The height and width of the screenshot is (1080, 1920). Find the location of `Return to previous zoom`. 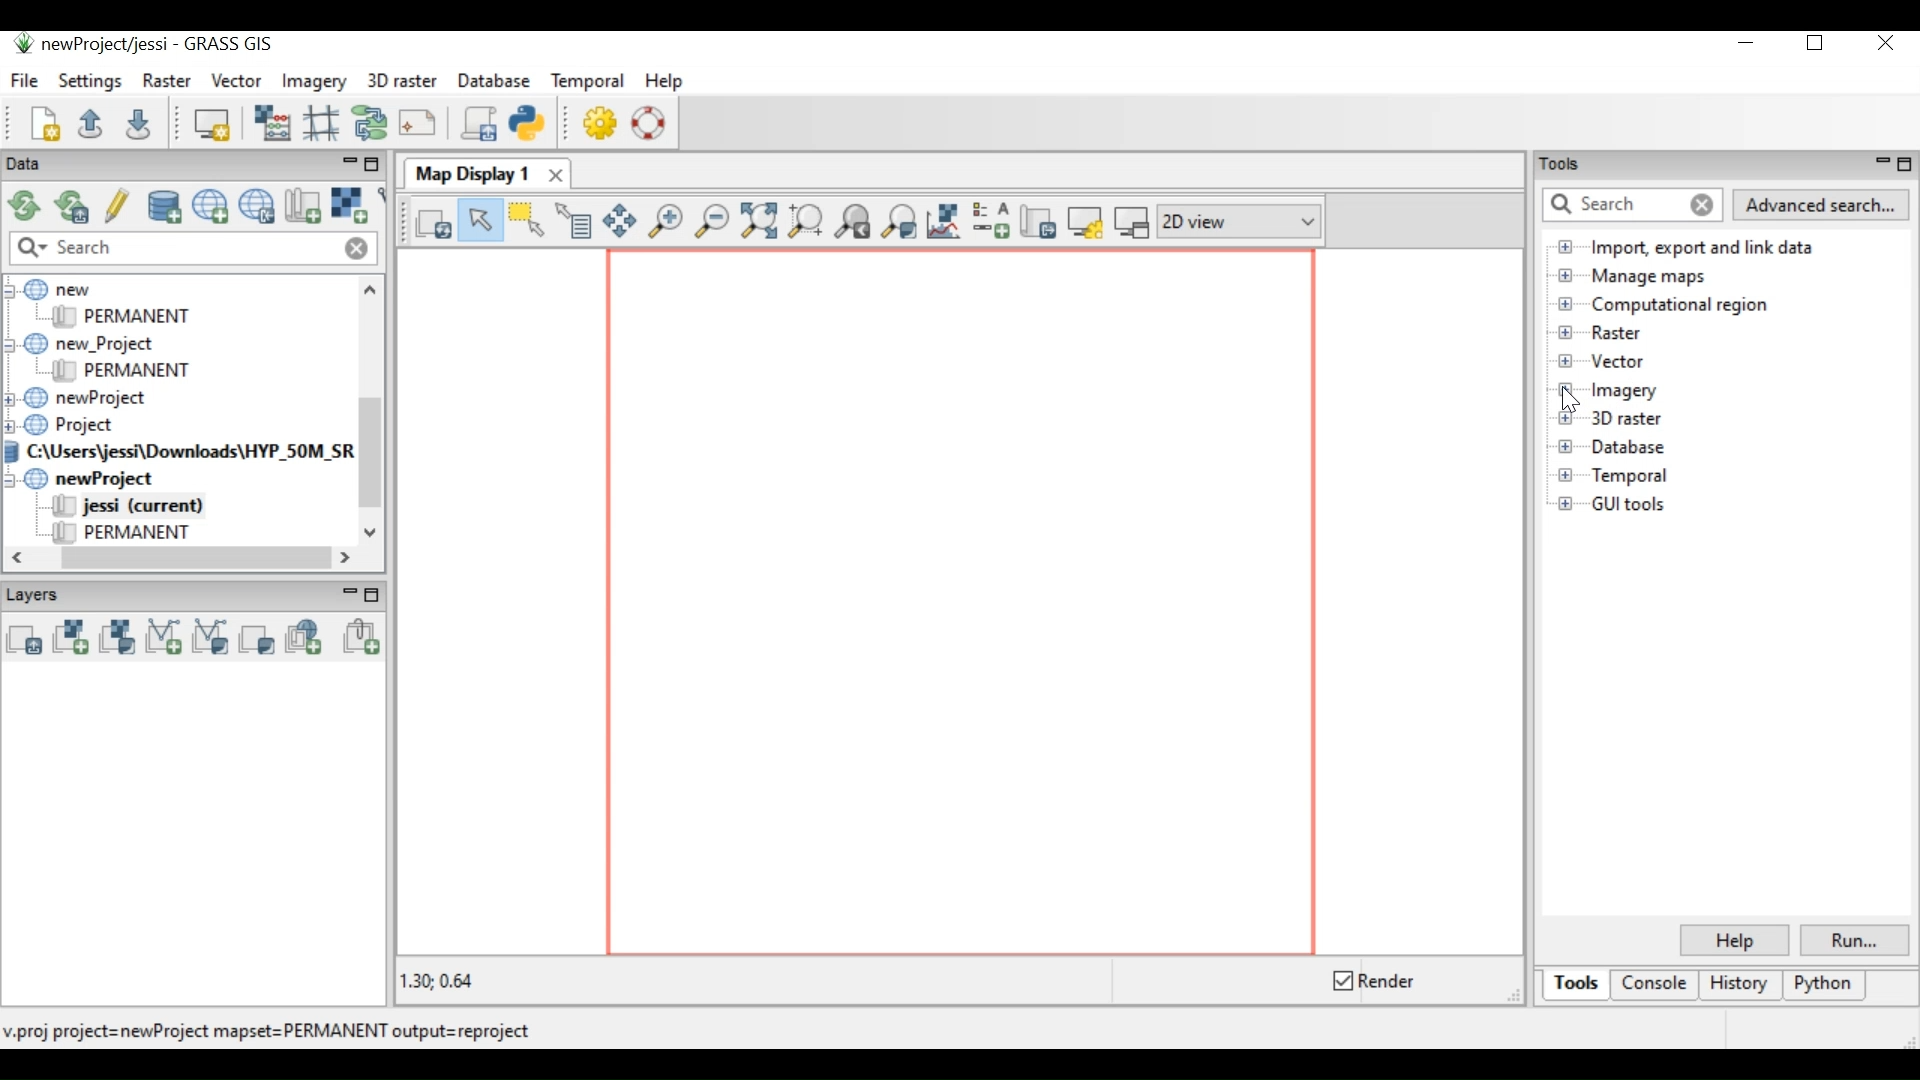

Return to previous zoom is located at coordinates (853, 221).